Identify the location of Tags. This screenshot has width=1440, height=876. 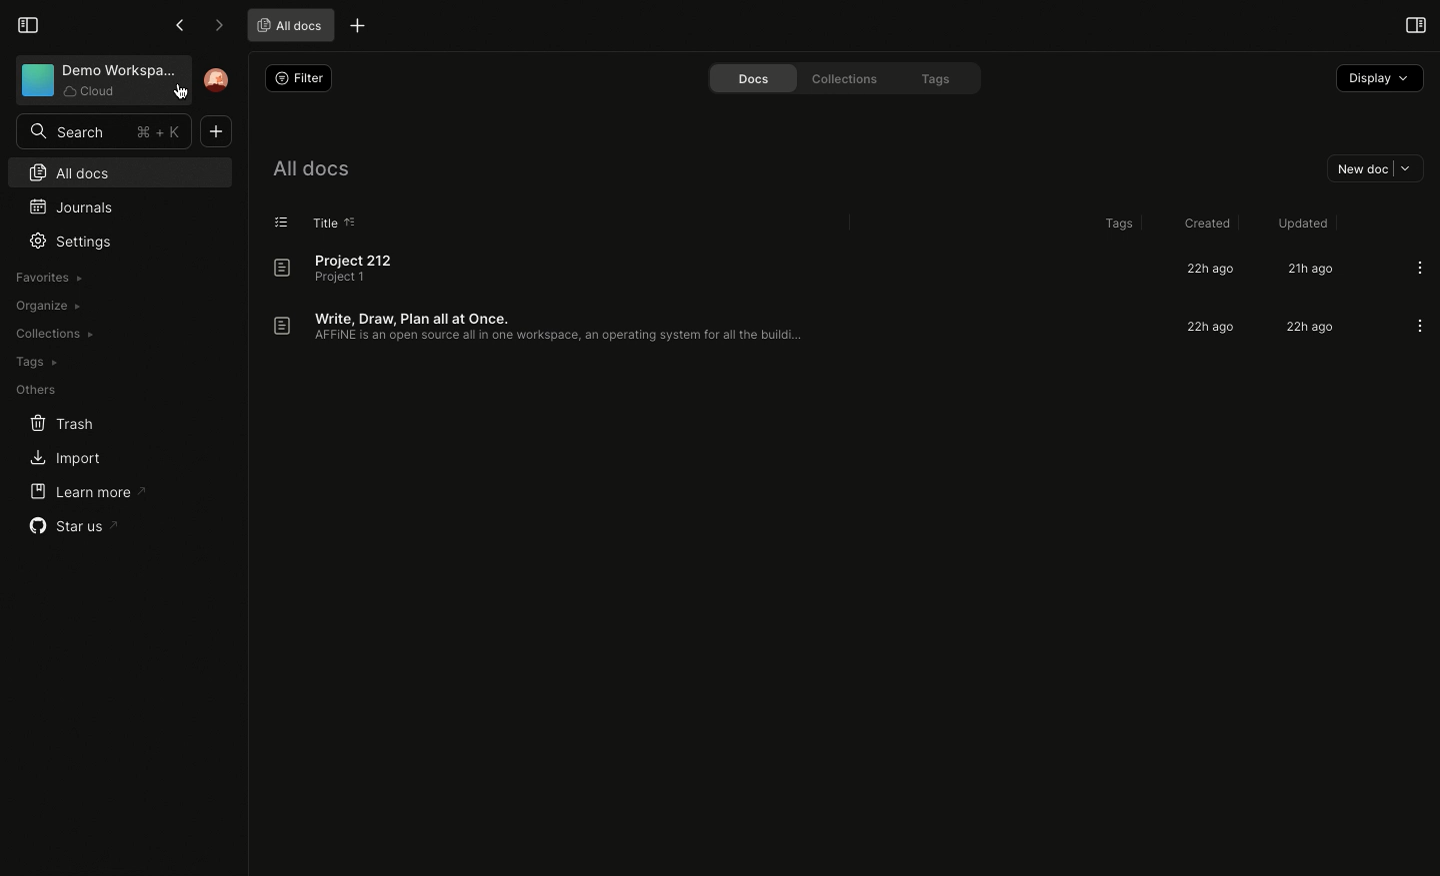
(937, 78).